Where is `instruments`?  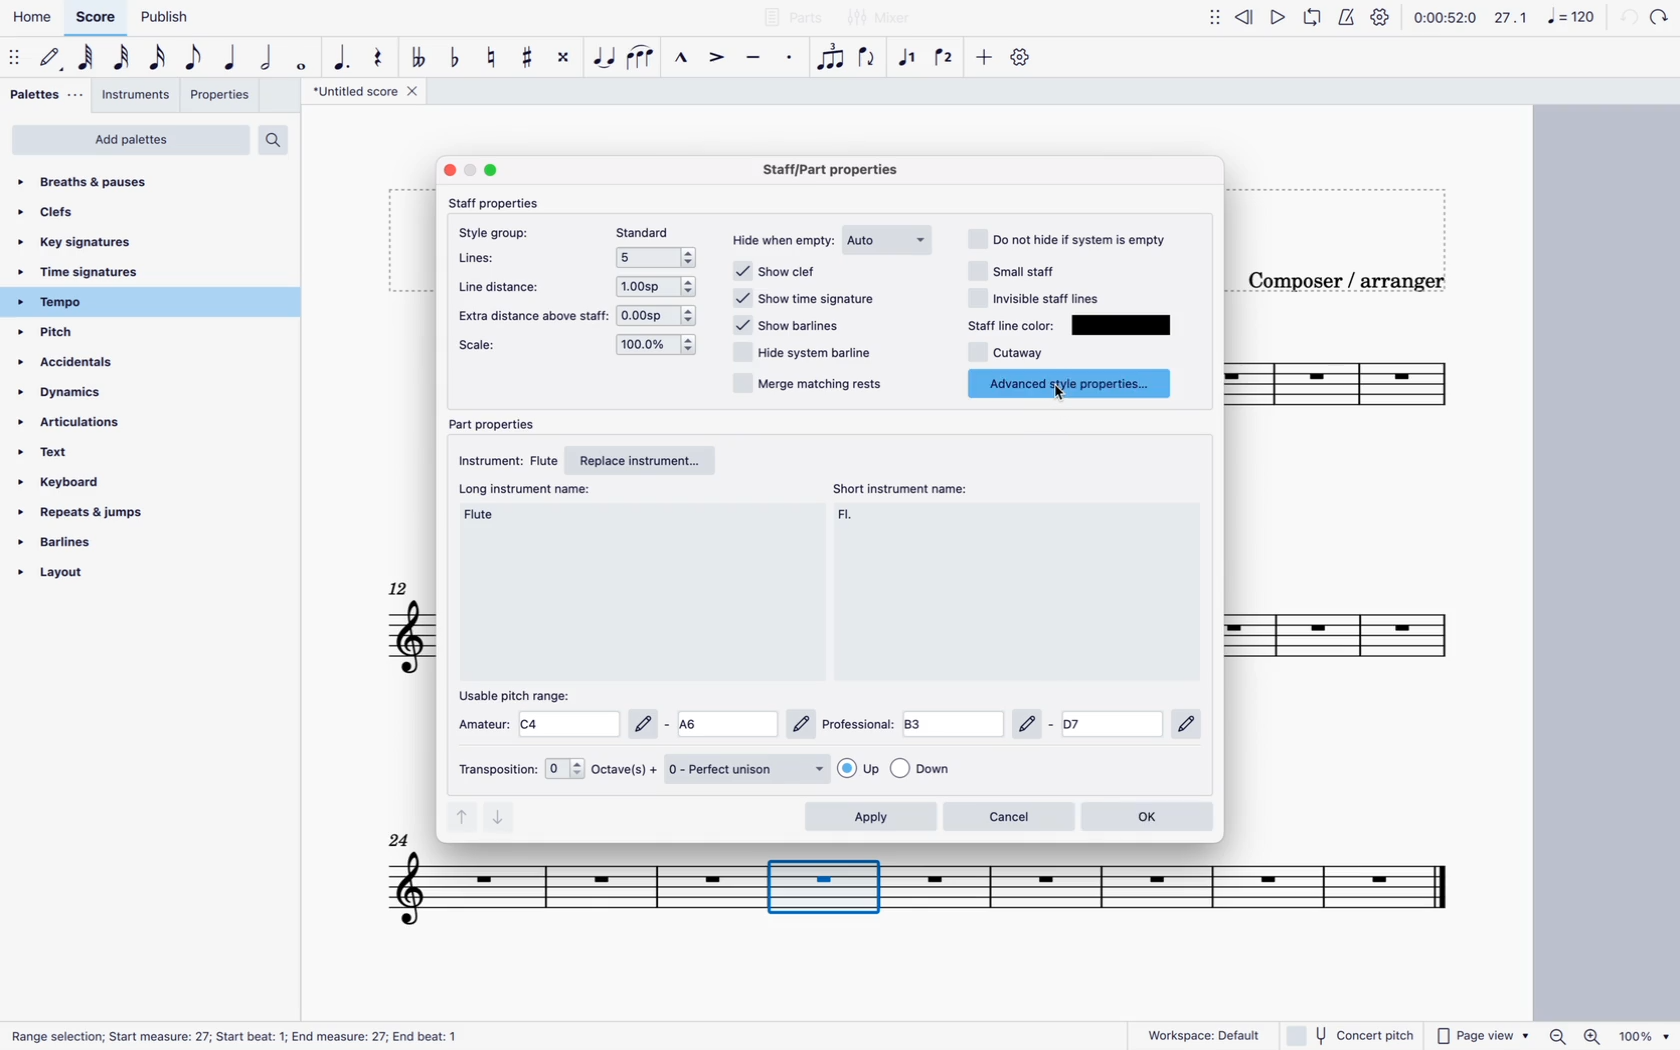
instruments is located at coordinates (136, 98).